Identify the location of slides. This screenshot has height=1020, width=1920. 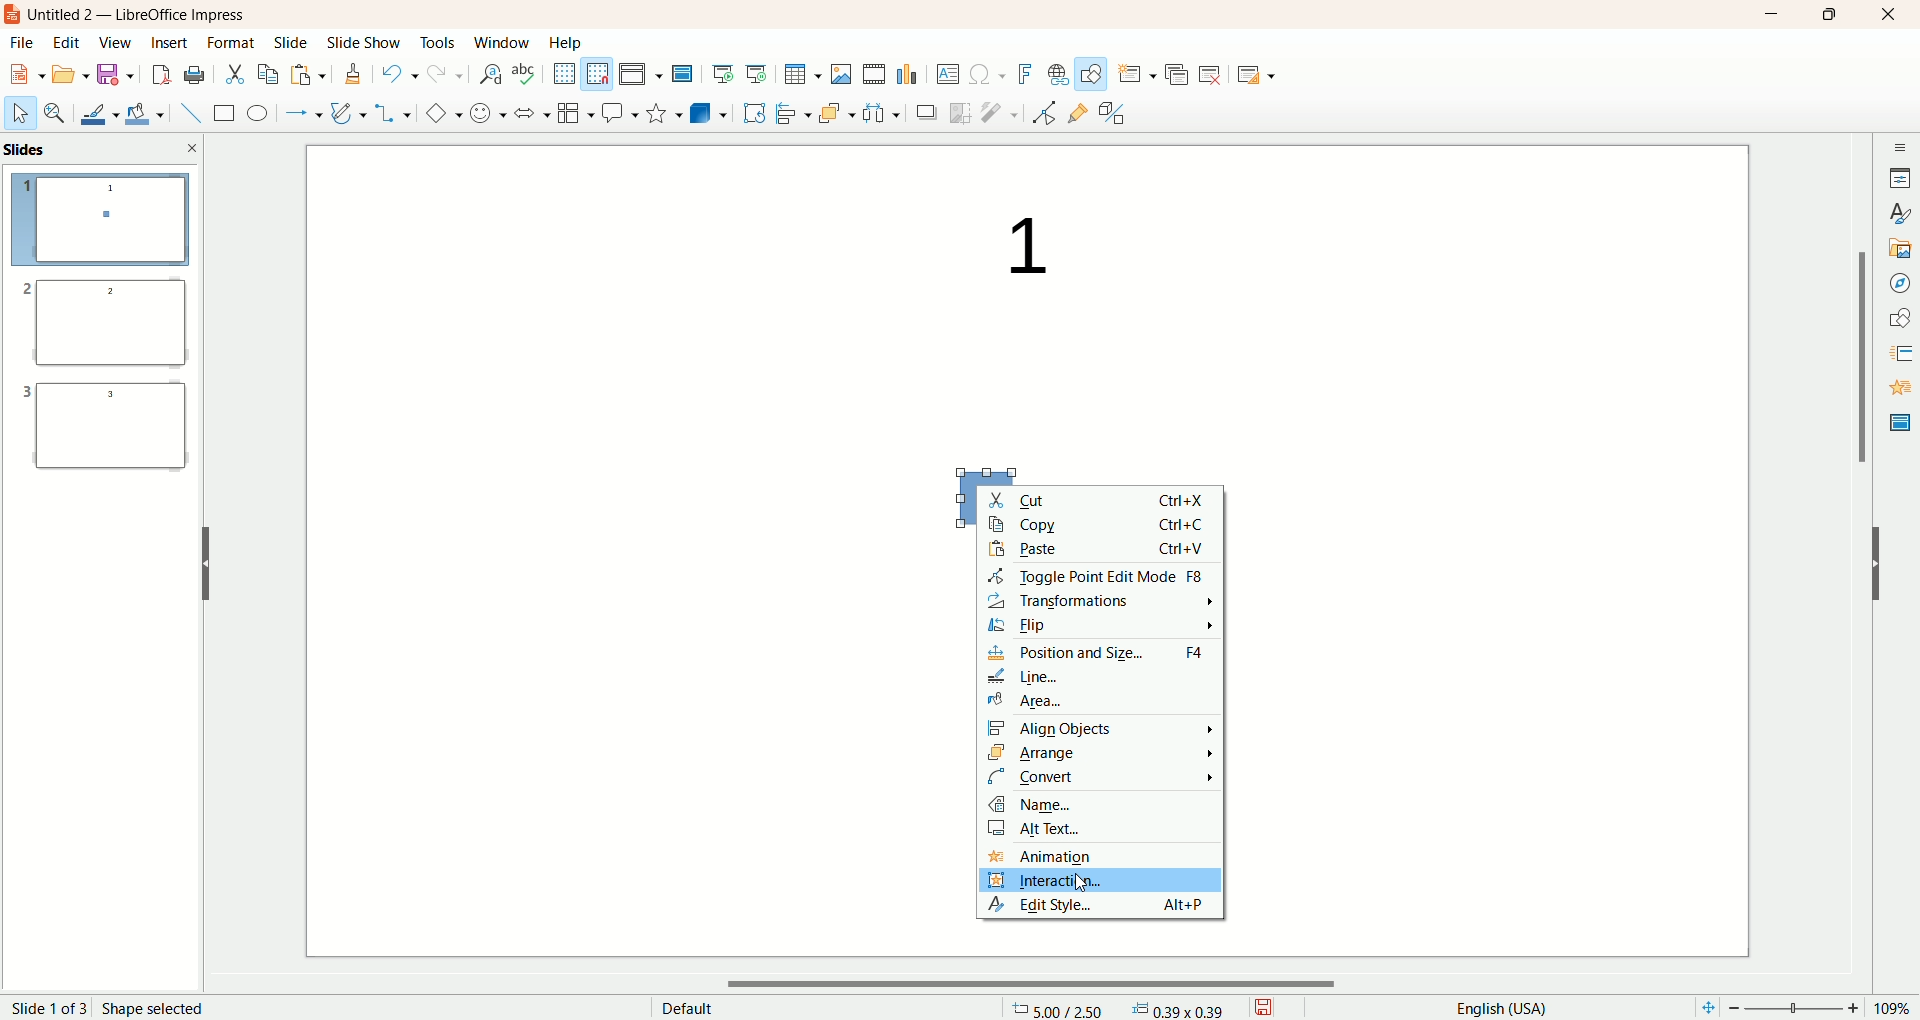
(30, 150).